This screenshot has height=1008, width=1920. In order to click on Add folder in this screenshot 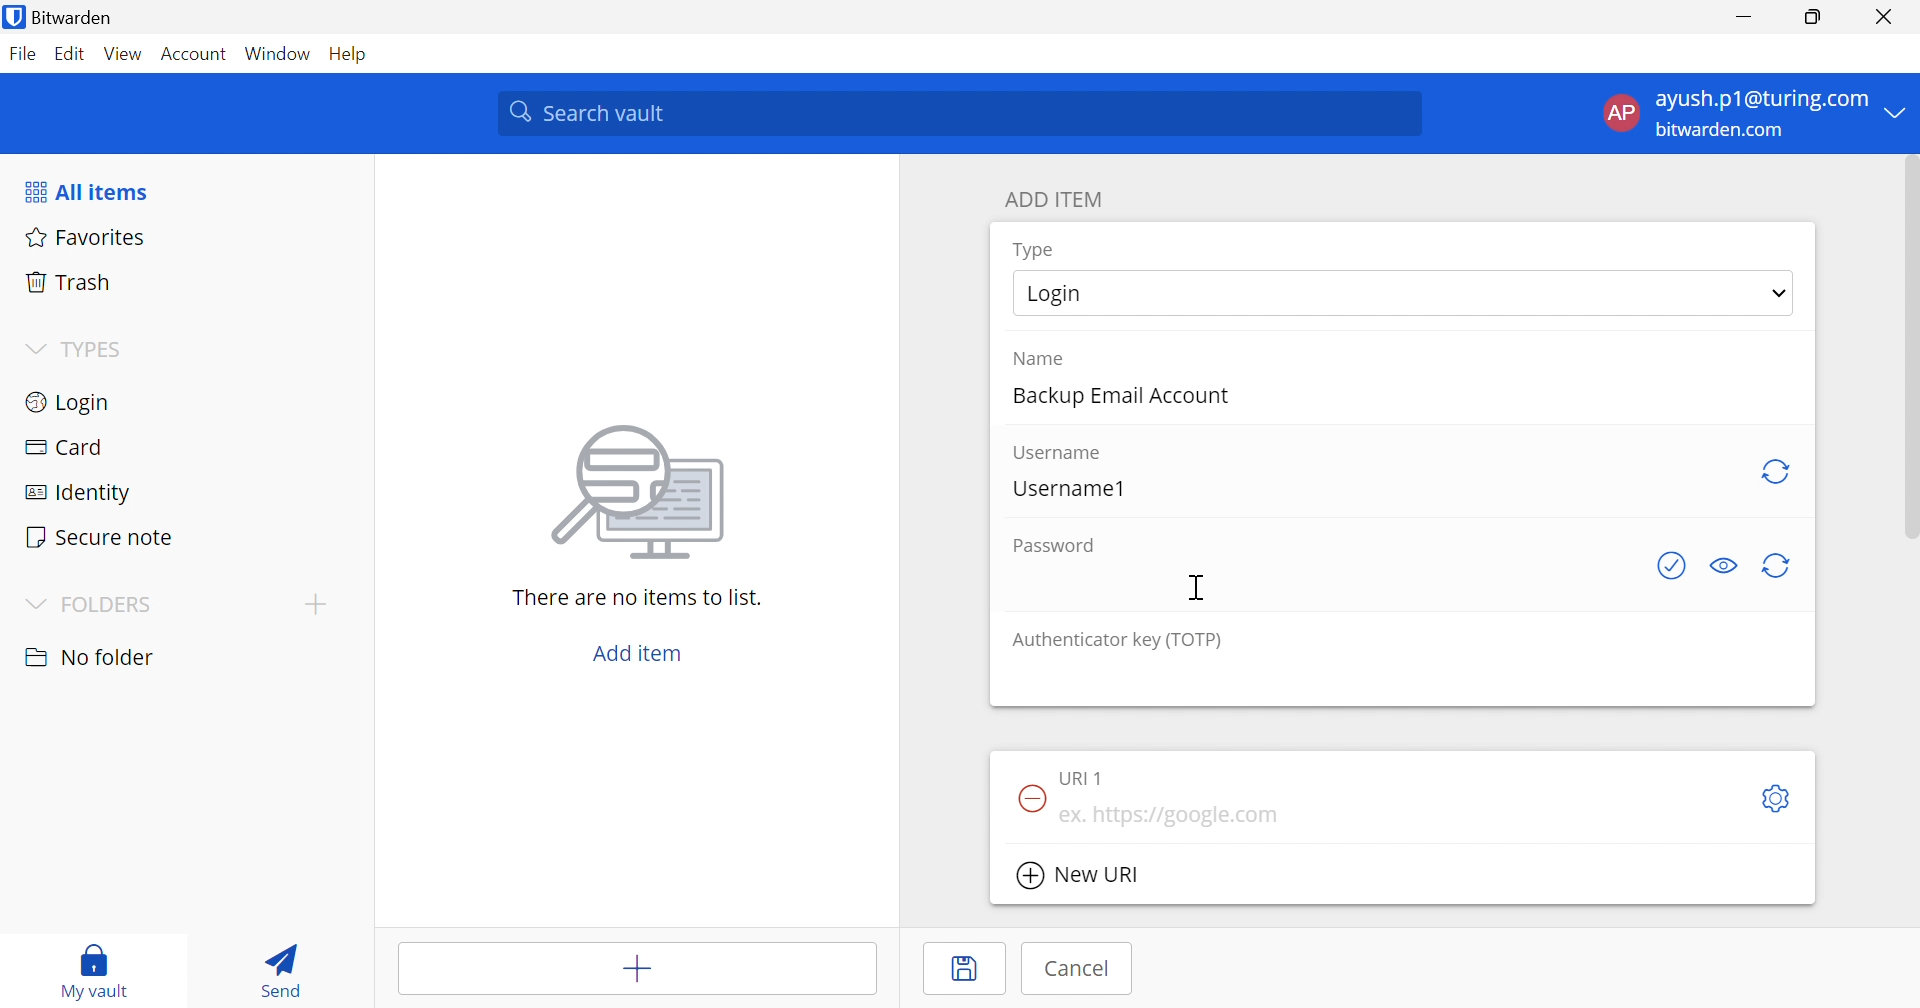, I will do `click(316, 606)`.